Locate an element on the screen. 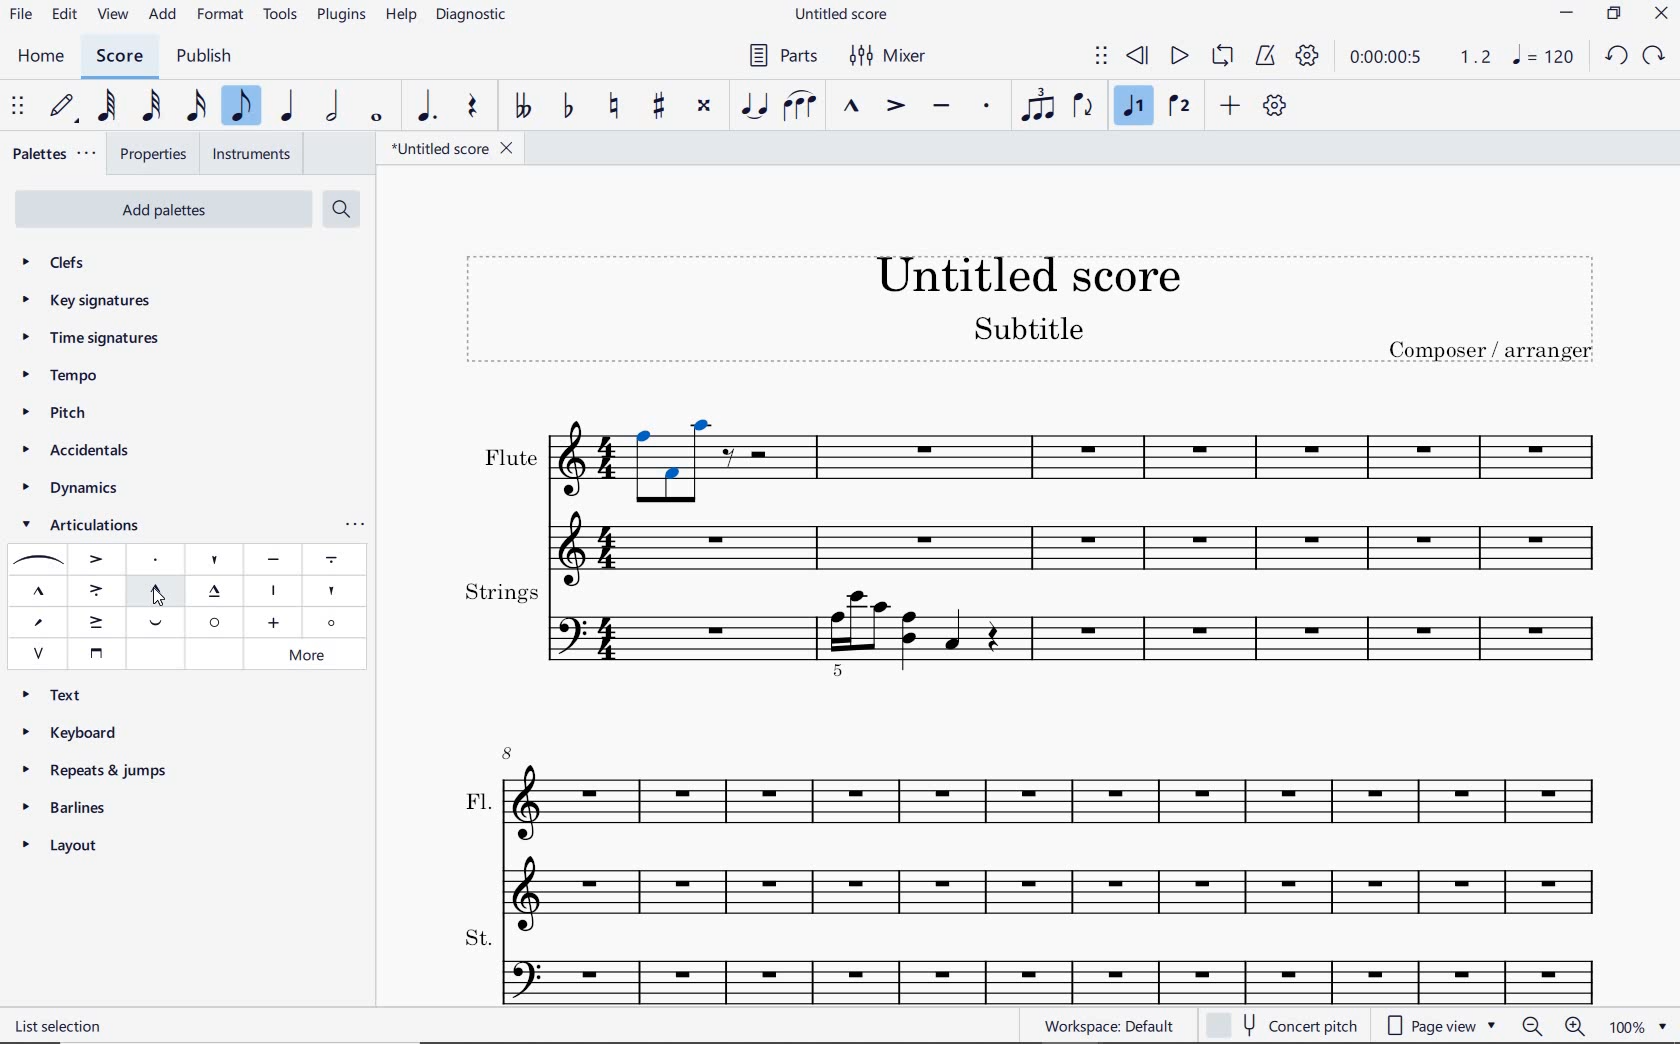 The width and height of the screenshot is (1680, 1044). TENUTO-ACCENT ABOVE is located at coordinates (98, 620).